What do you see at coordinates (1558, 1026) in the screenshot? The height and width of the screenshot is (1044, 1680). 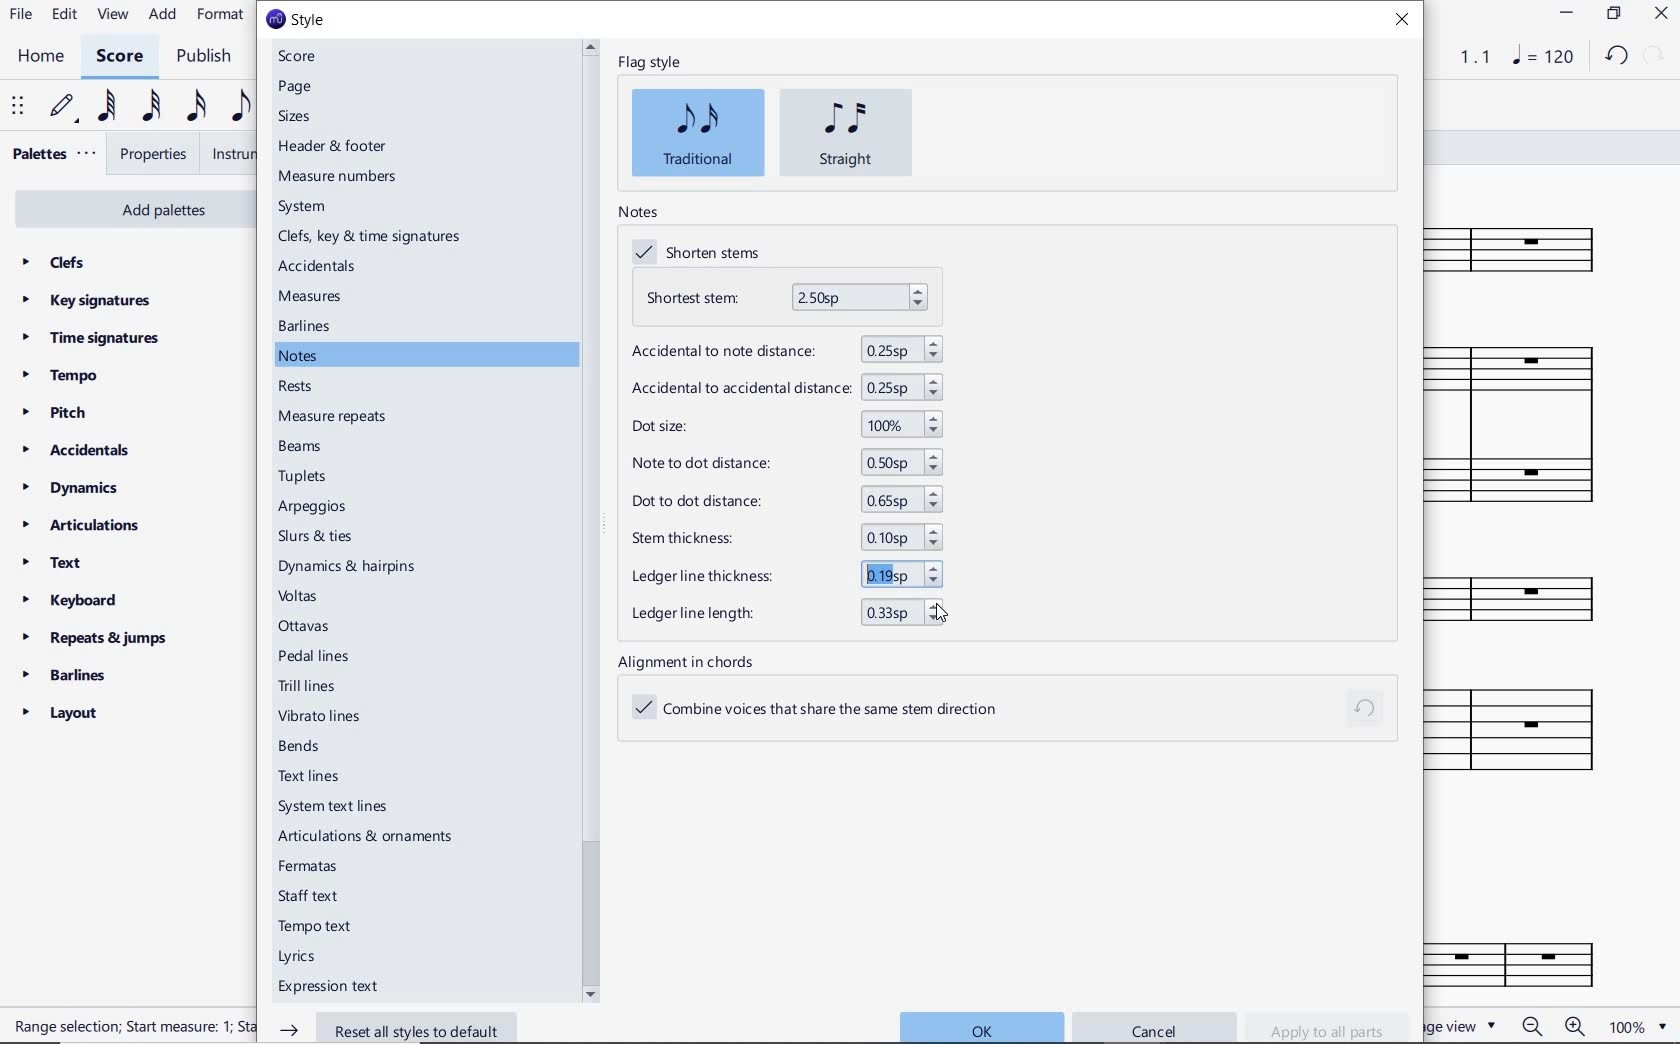 I see `zoom in or zoom out` at bounding box center [1558, 1026].